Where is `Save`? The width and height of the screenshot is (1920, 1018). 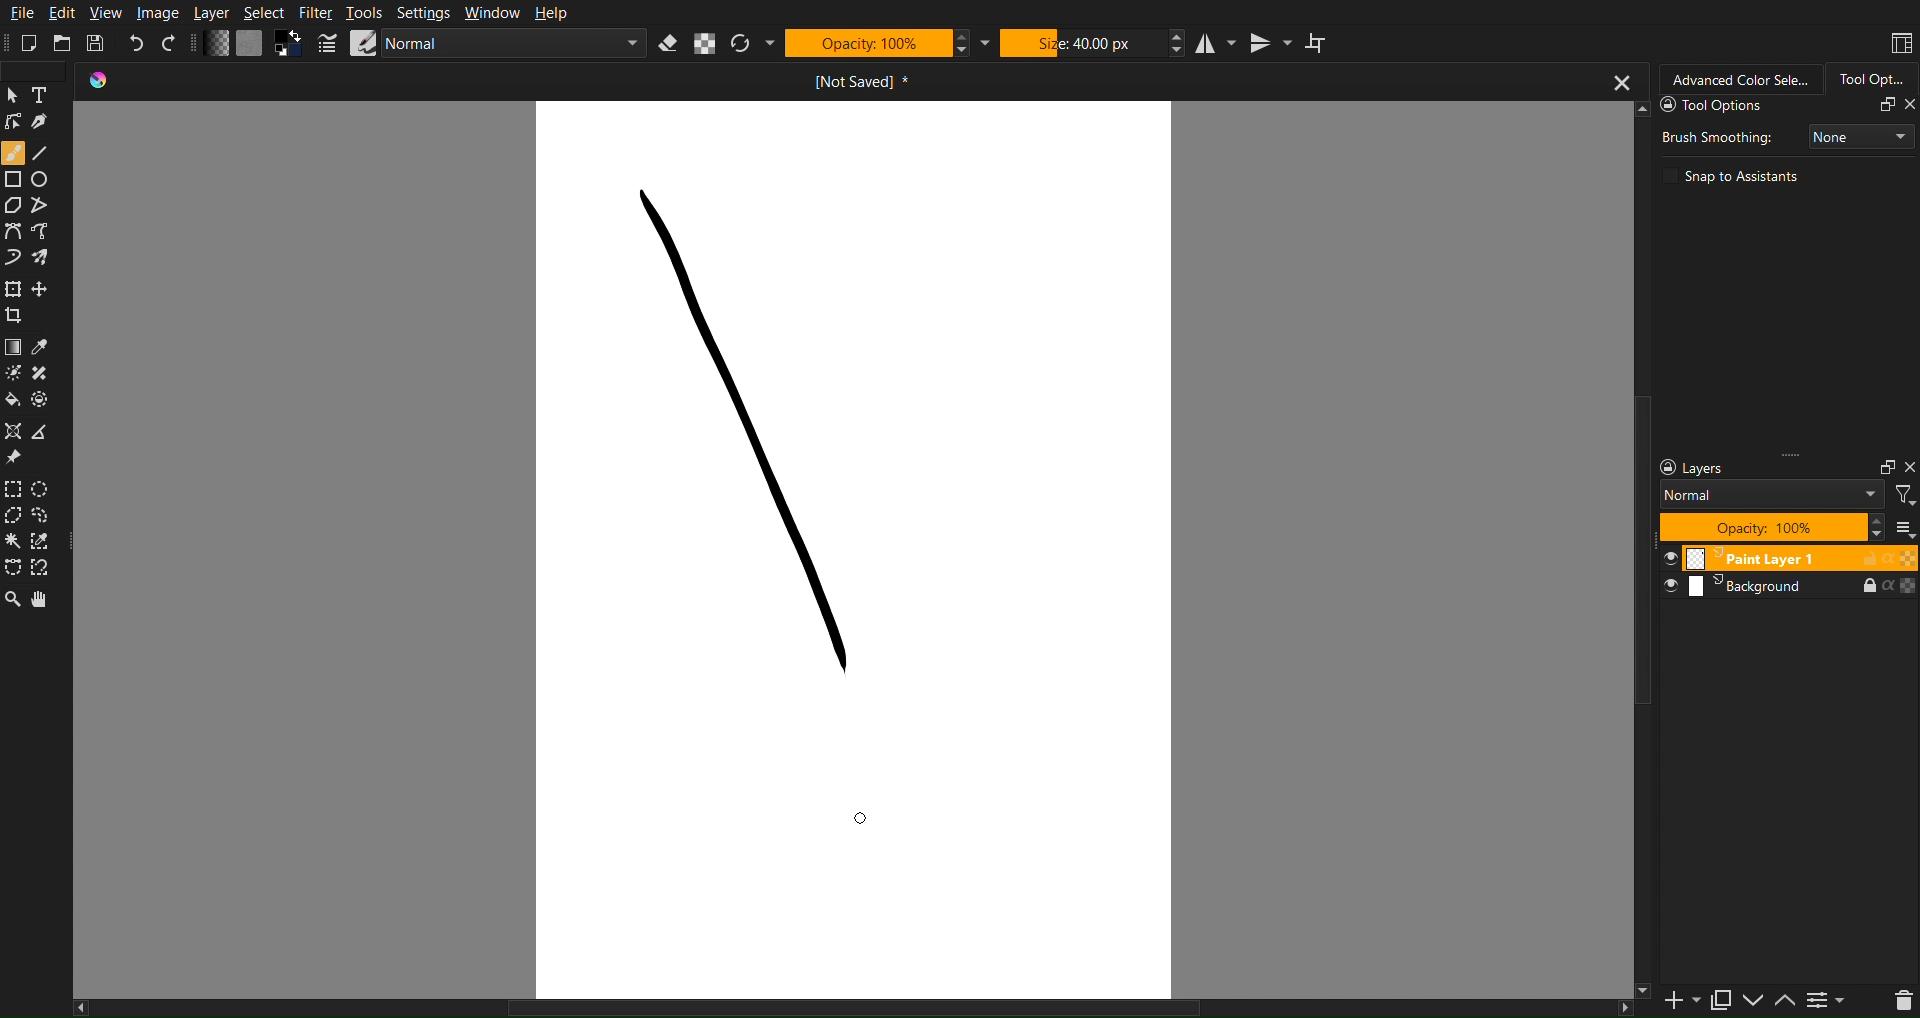 Save is located at coordinates (98, 42).